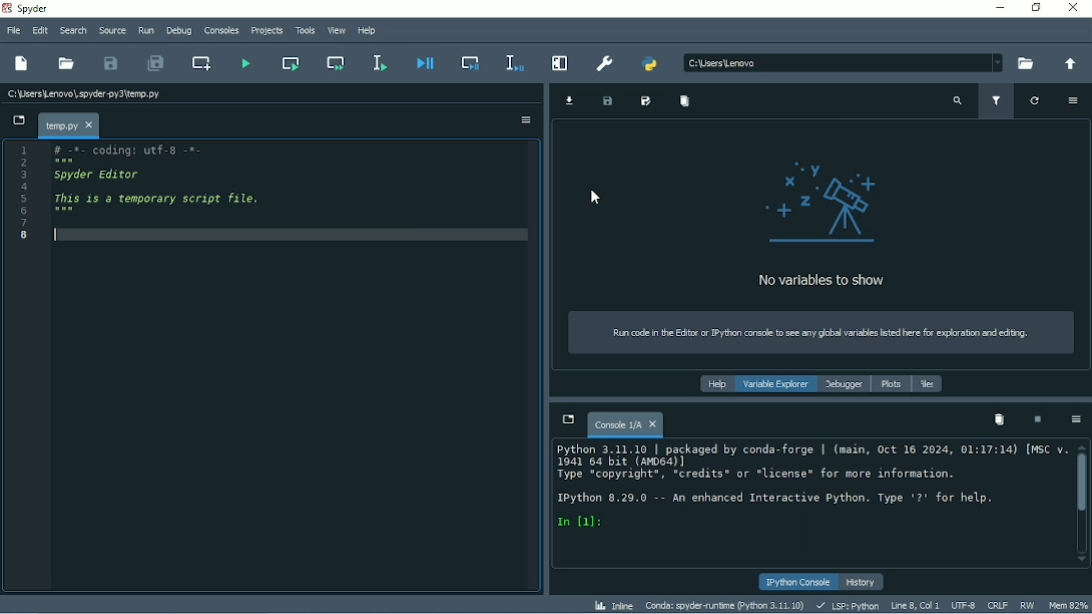  Describe the element at coordinates (841, 62) in the screenshot. I see `Location` at that location.